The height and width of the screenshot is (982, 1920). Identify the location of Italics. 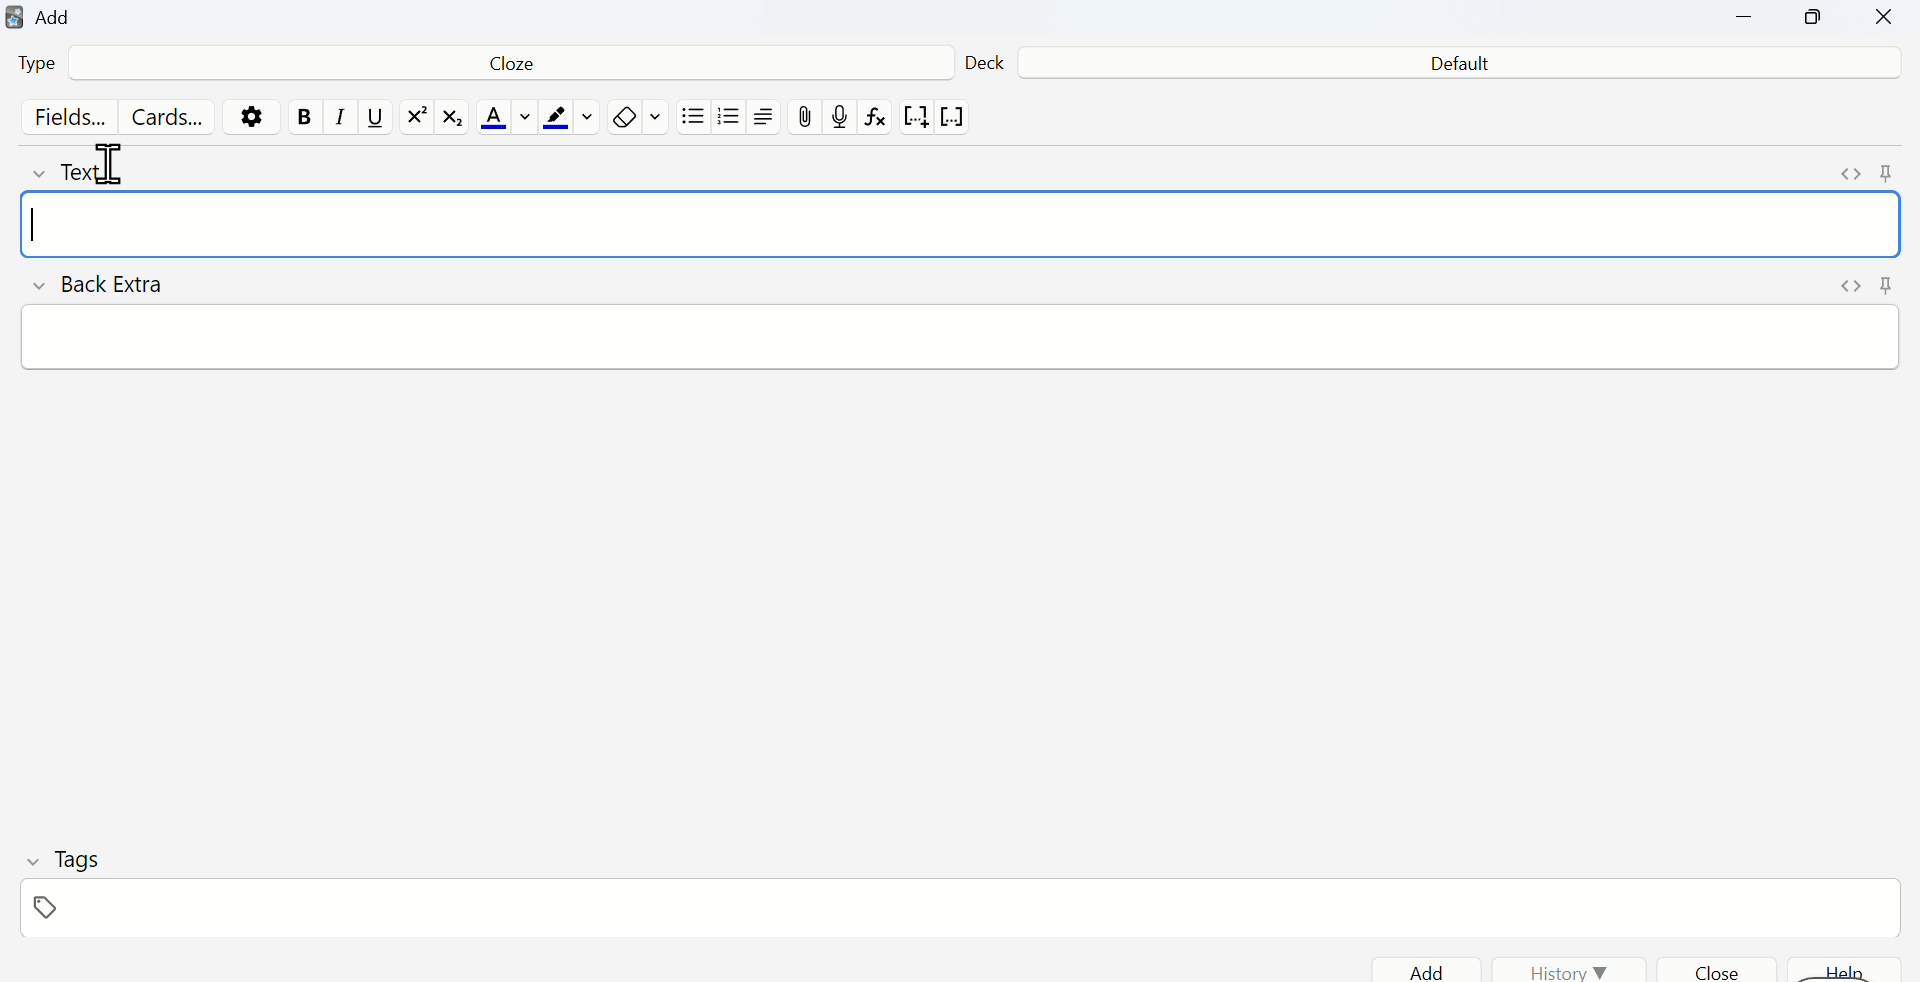
(335, 123).